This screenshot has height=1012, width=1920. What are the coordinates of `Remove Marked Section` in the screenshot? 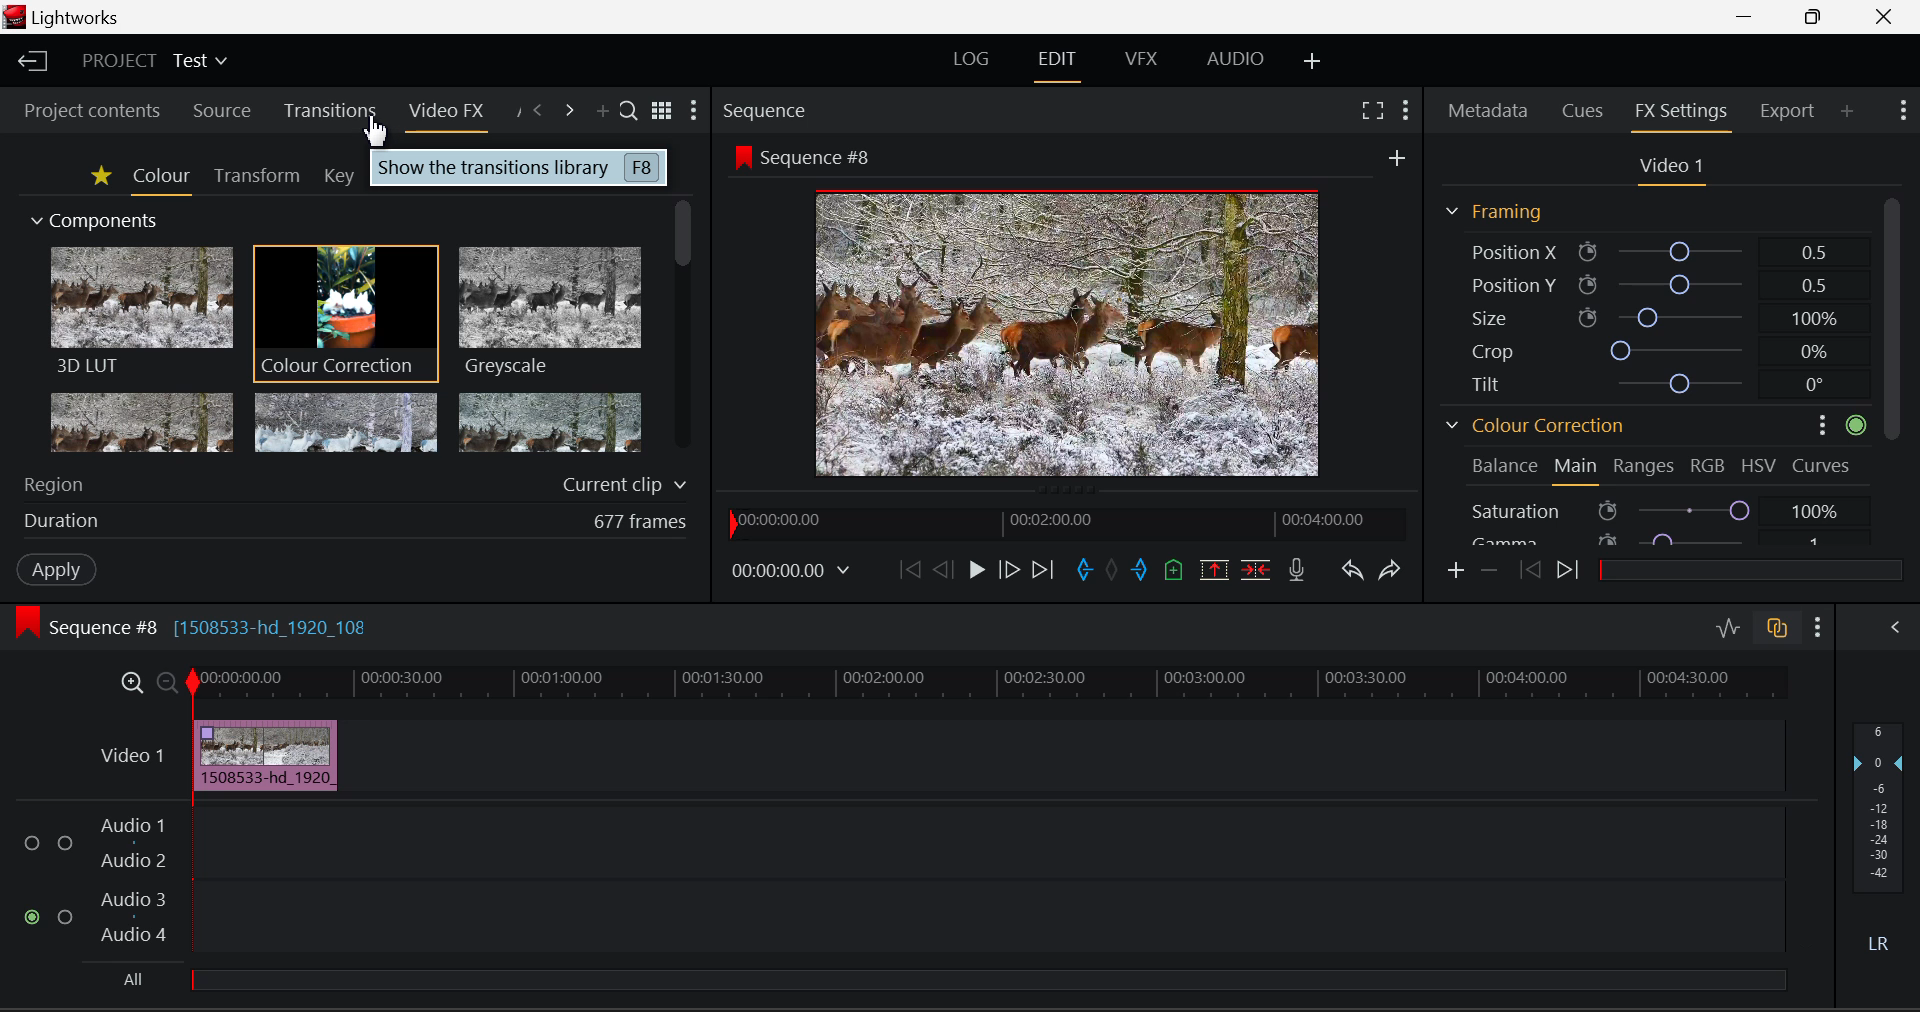 It's located at (1213, 570).